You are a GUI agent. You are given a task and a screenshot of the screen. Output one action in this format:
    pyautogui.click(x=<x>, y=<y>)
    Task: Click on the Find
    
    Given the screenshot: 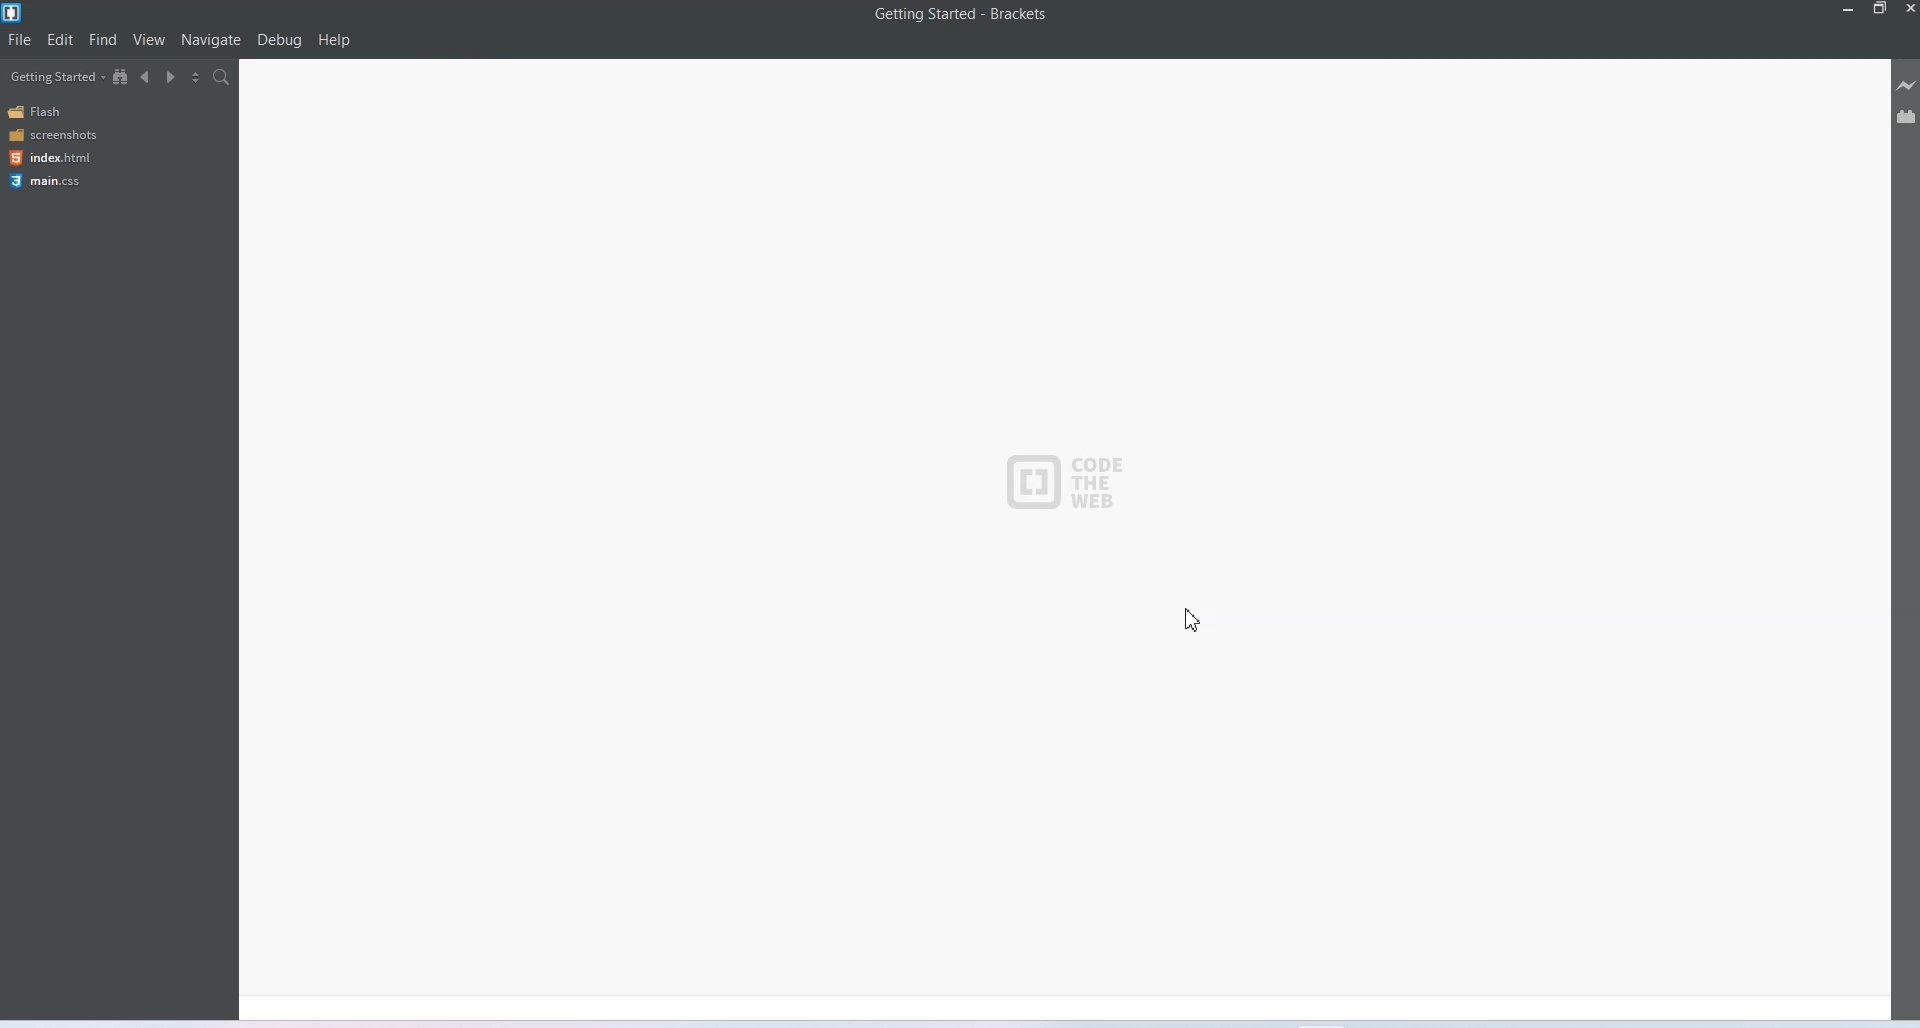 What is the action you would take?
    pyautogui.click(x=104, y=40)
    